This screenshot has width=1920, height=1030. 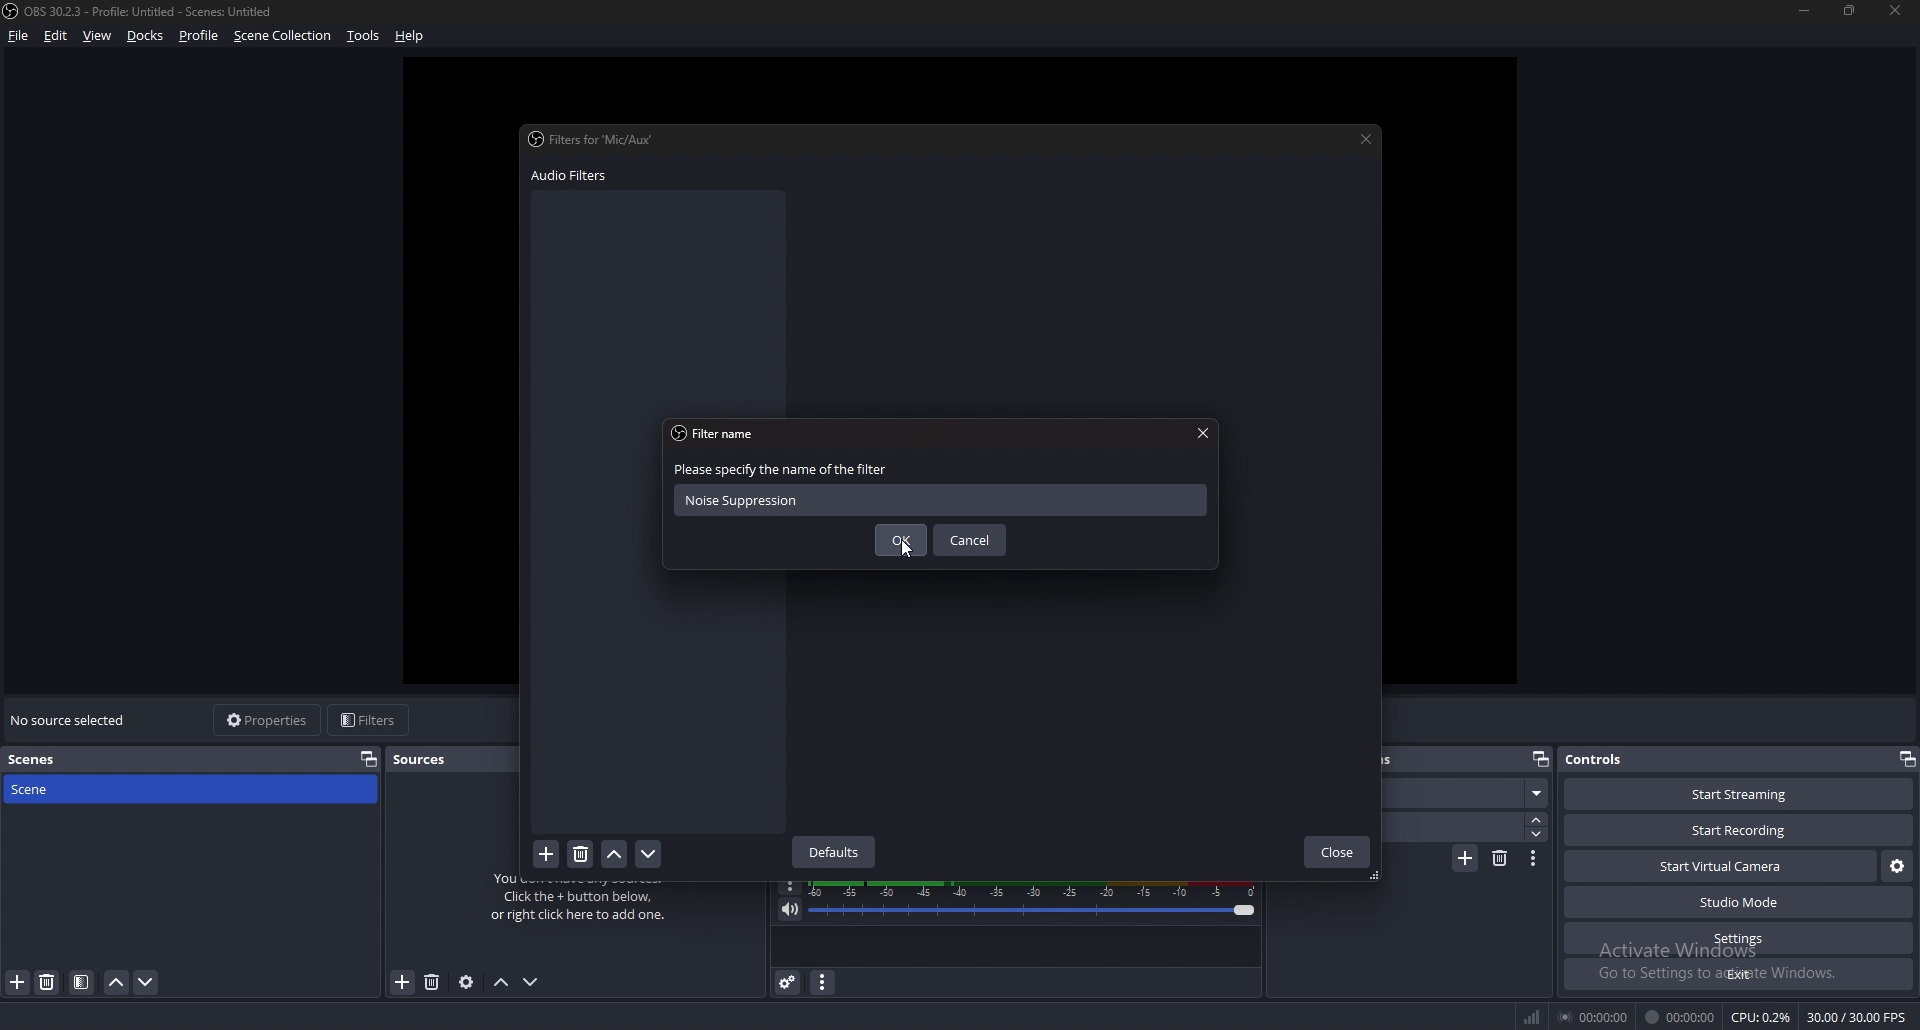 What do you see at coordinates (1853, 10) in the screenshot?
I see `resize` at bounding box center [1853, 10].